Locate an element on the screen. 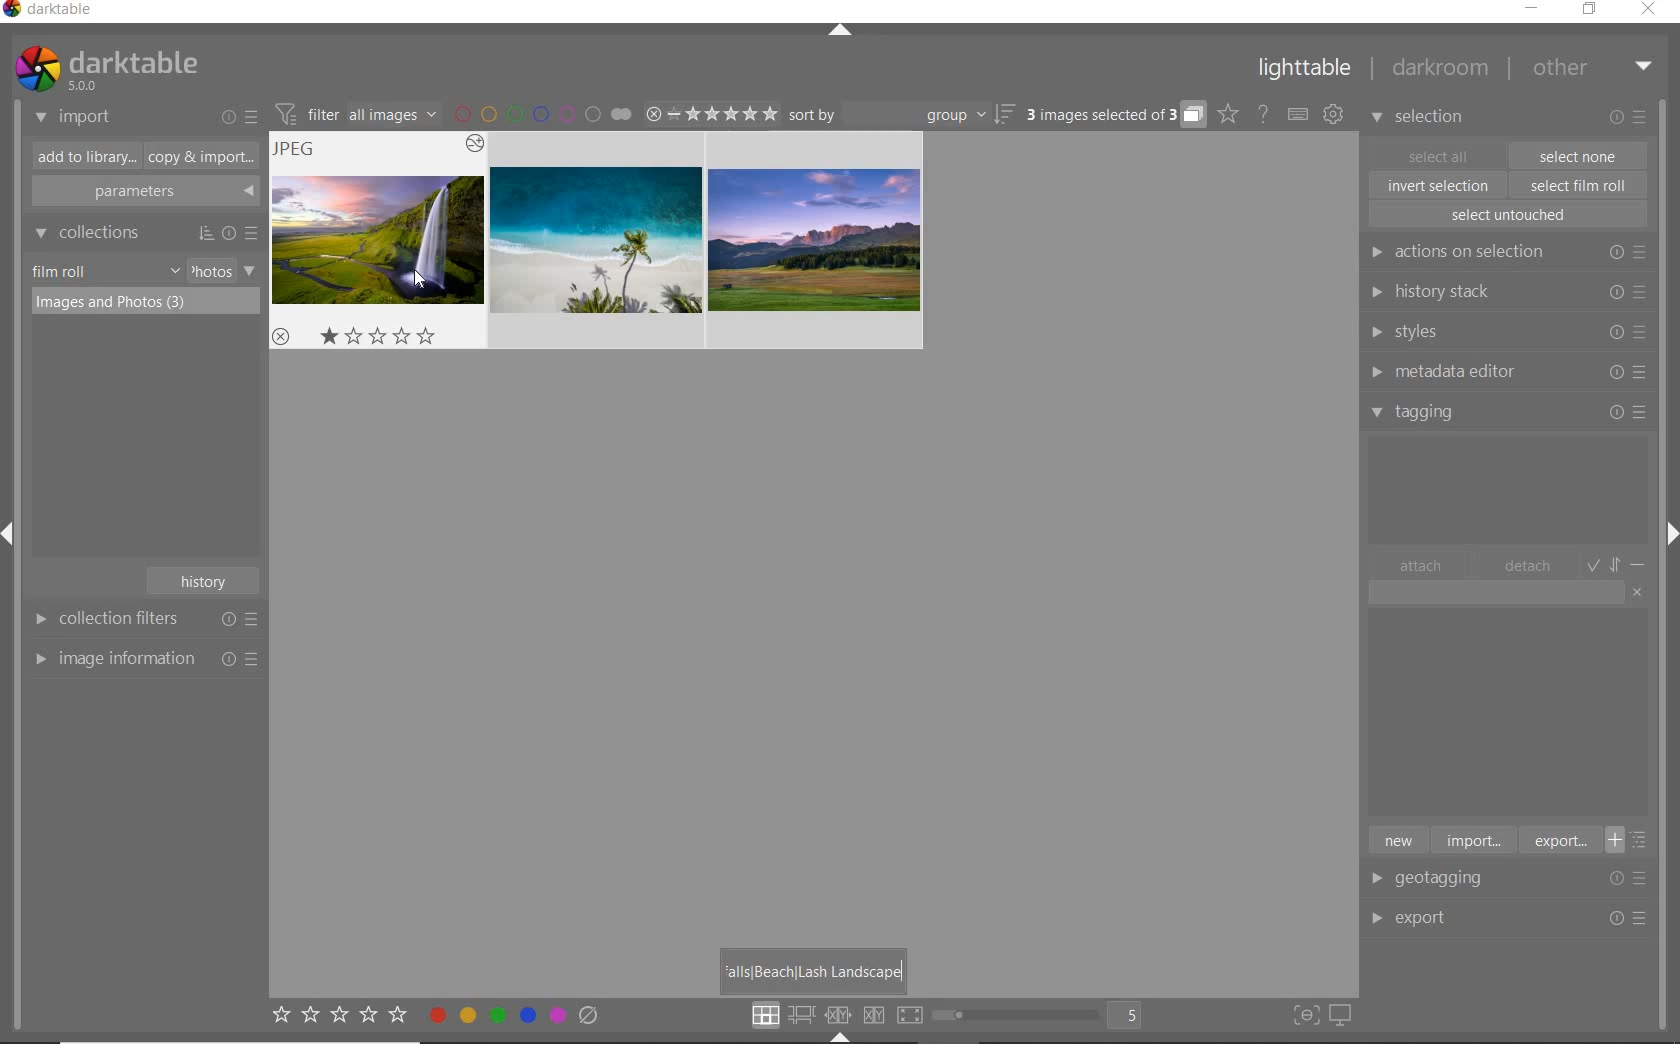 The width and height of the screenshot is (1680, 1044). Expand is located at coordinates (16, 538).